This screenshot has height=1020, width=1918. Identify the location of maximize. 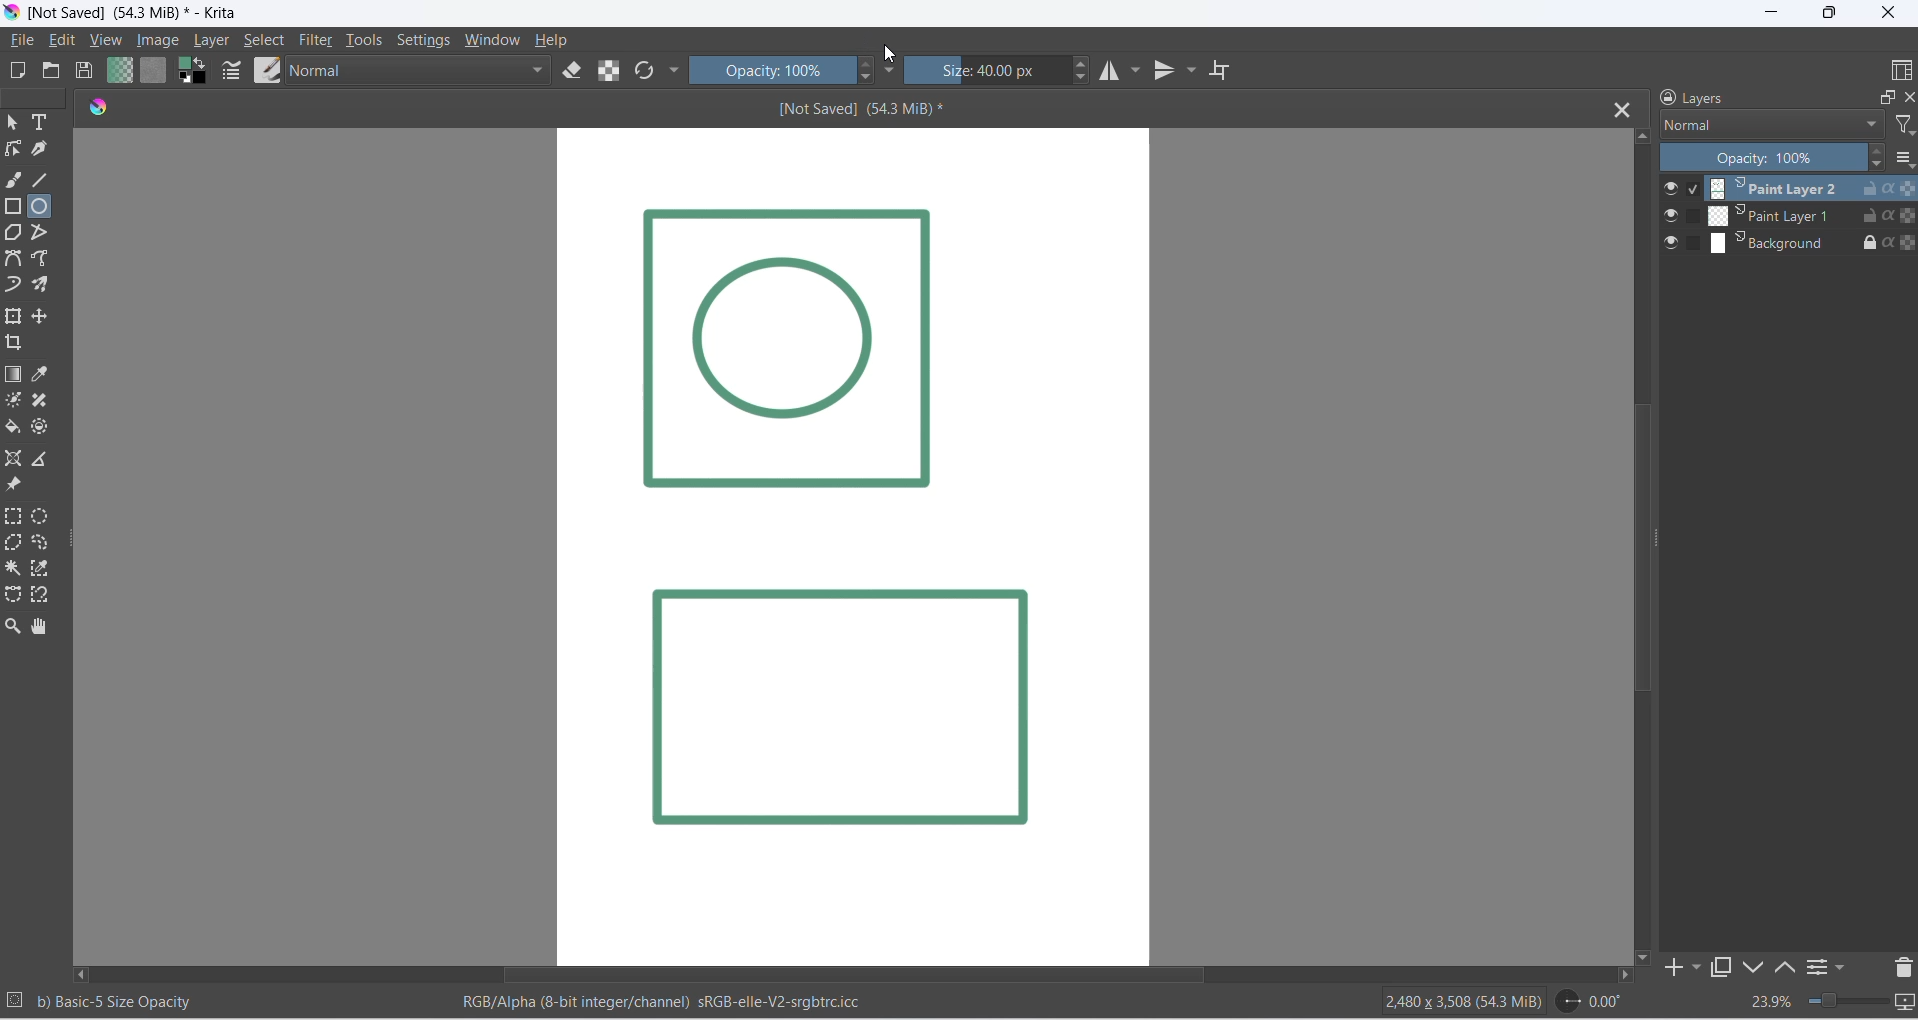
(1883, 95).